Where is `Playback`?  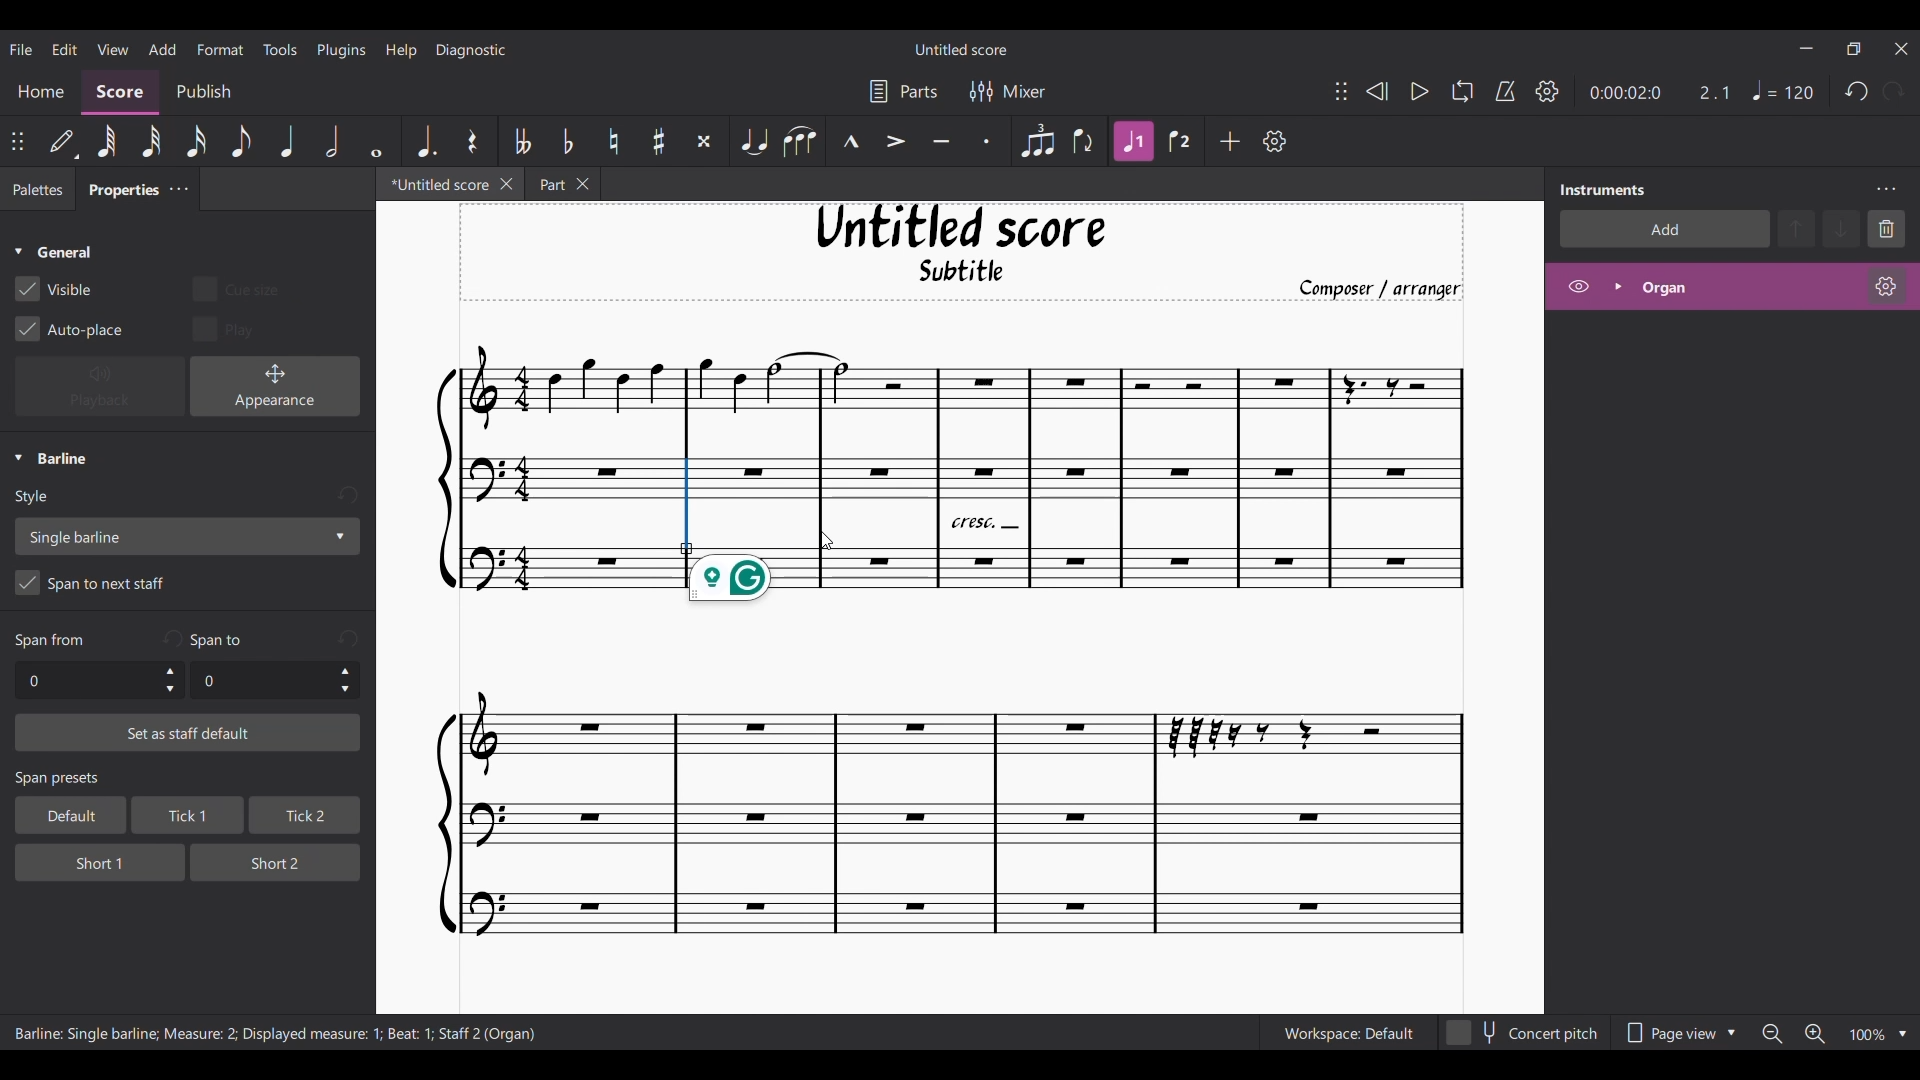 Playback is located at coordinates (100, 387).